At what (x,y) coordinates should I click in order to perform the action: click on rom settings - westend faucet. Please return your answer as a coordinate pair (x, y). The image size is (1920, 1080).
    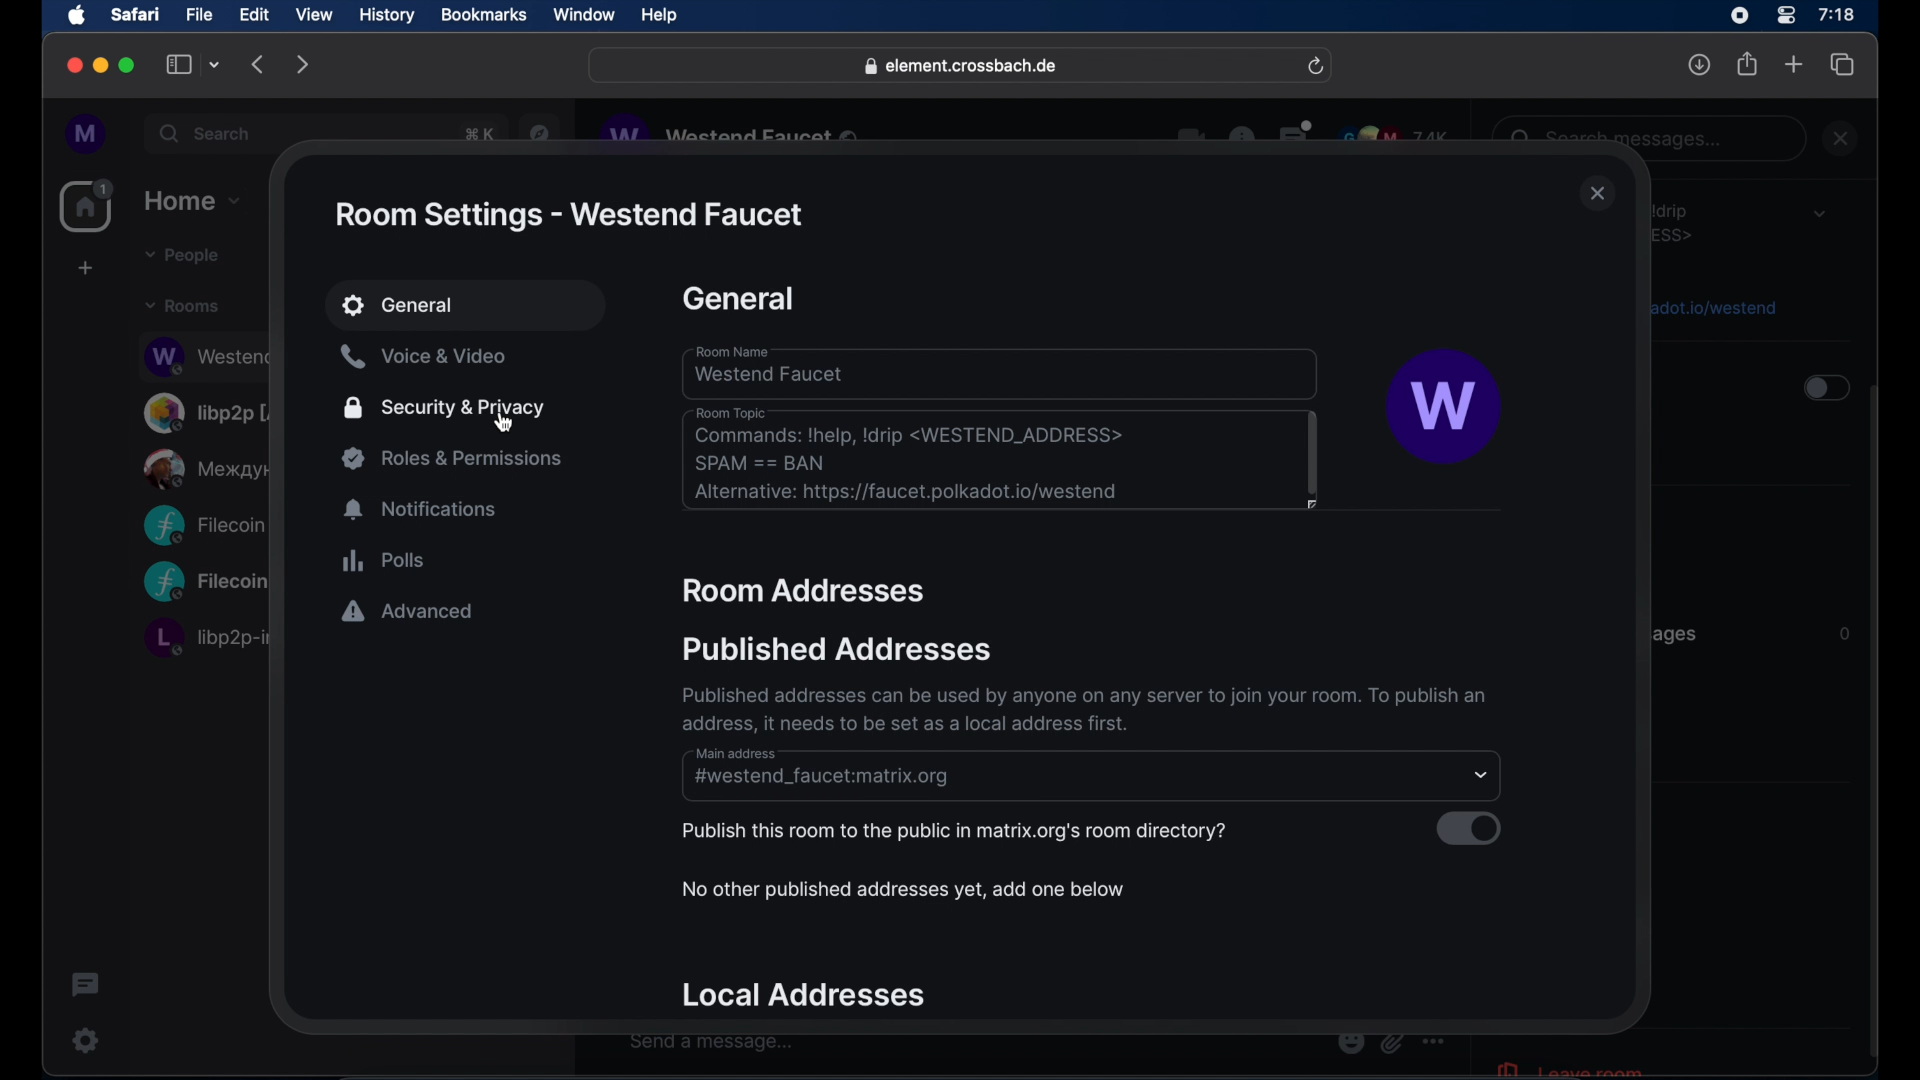
    Looking at the image, I should click on (567, 215).